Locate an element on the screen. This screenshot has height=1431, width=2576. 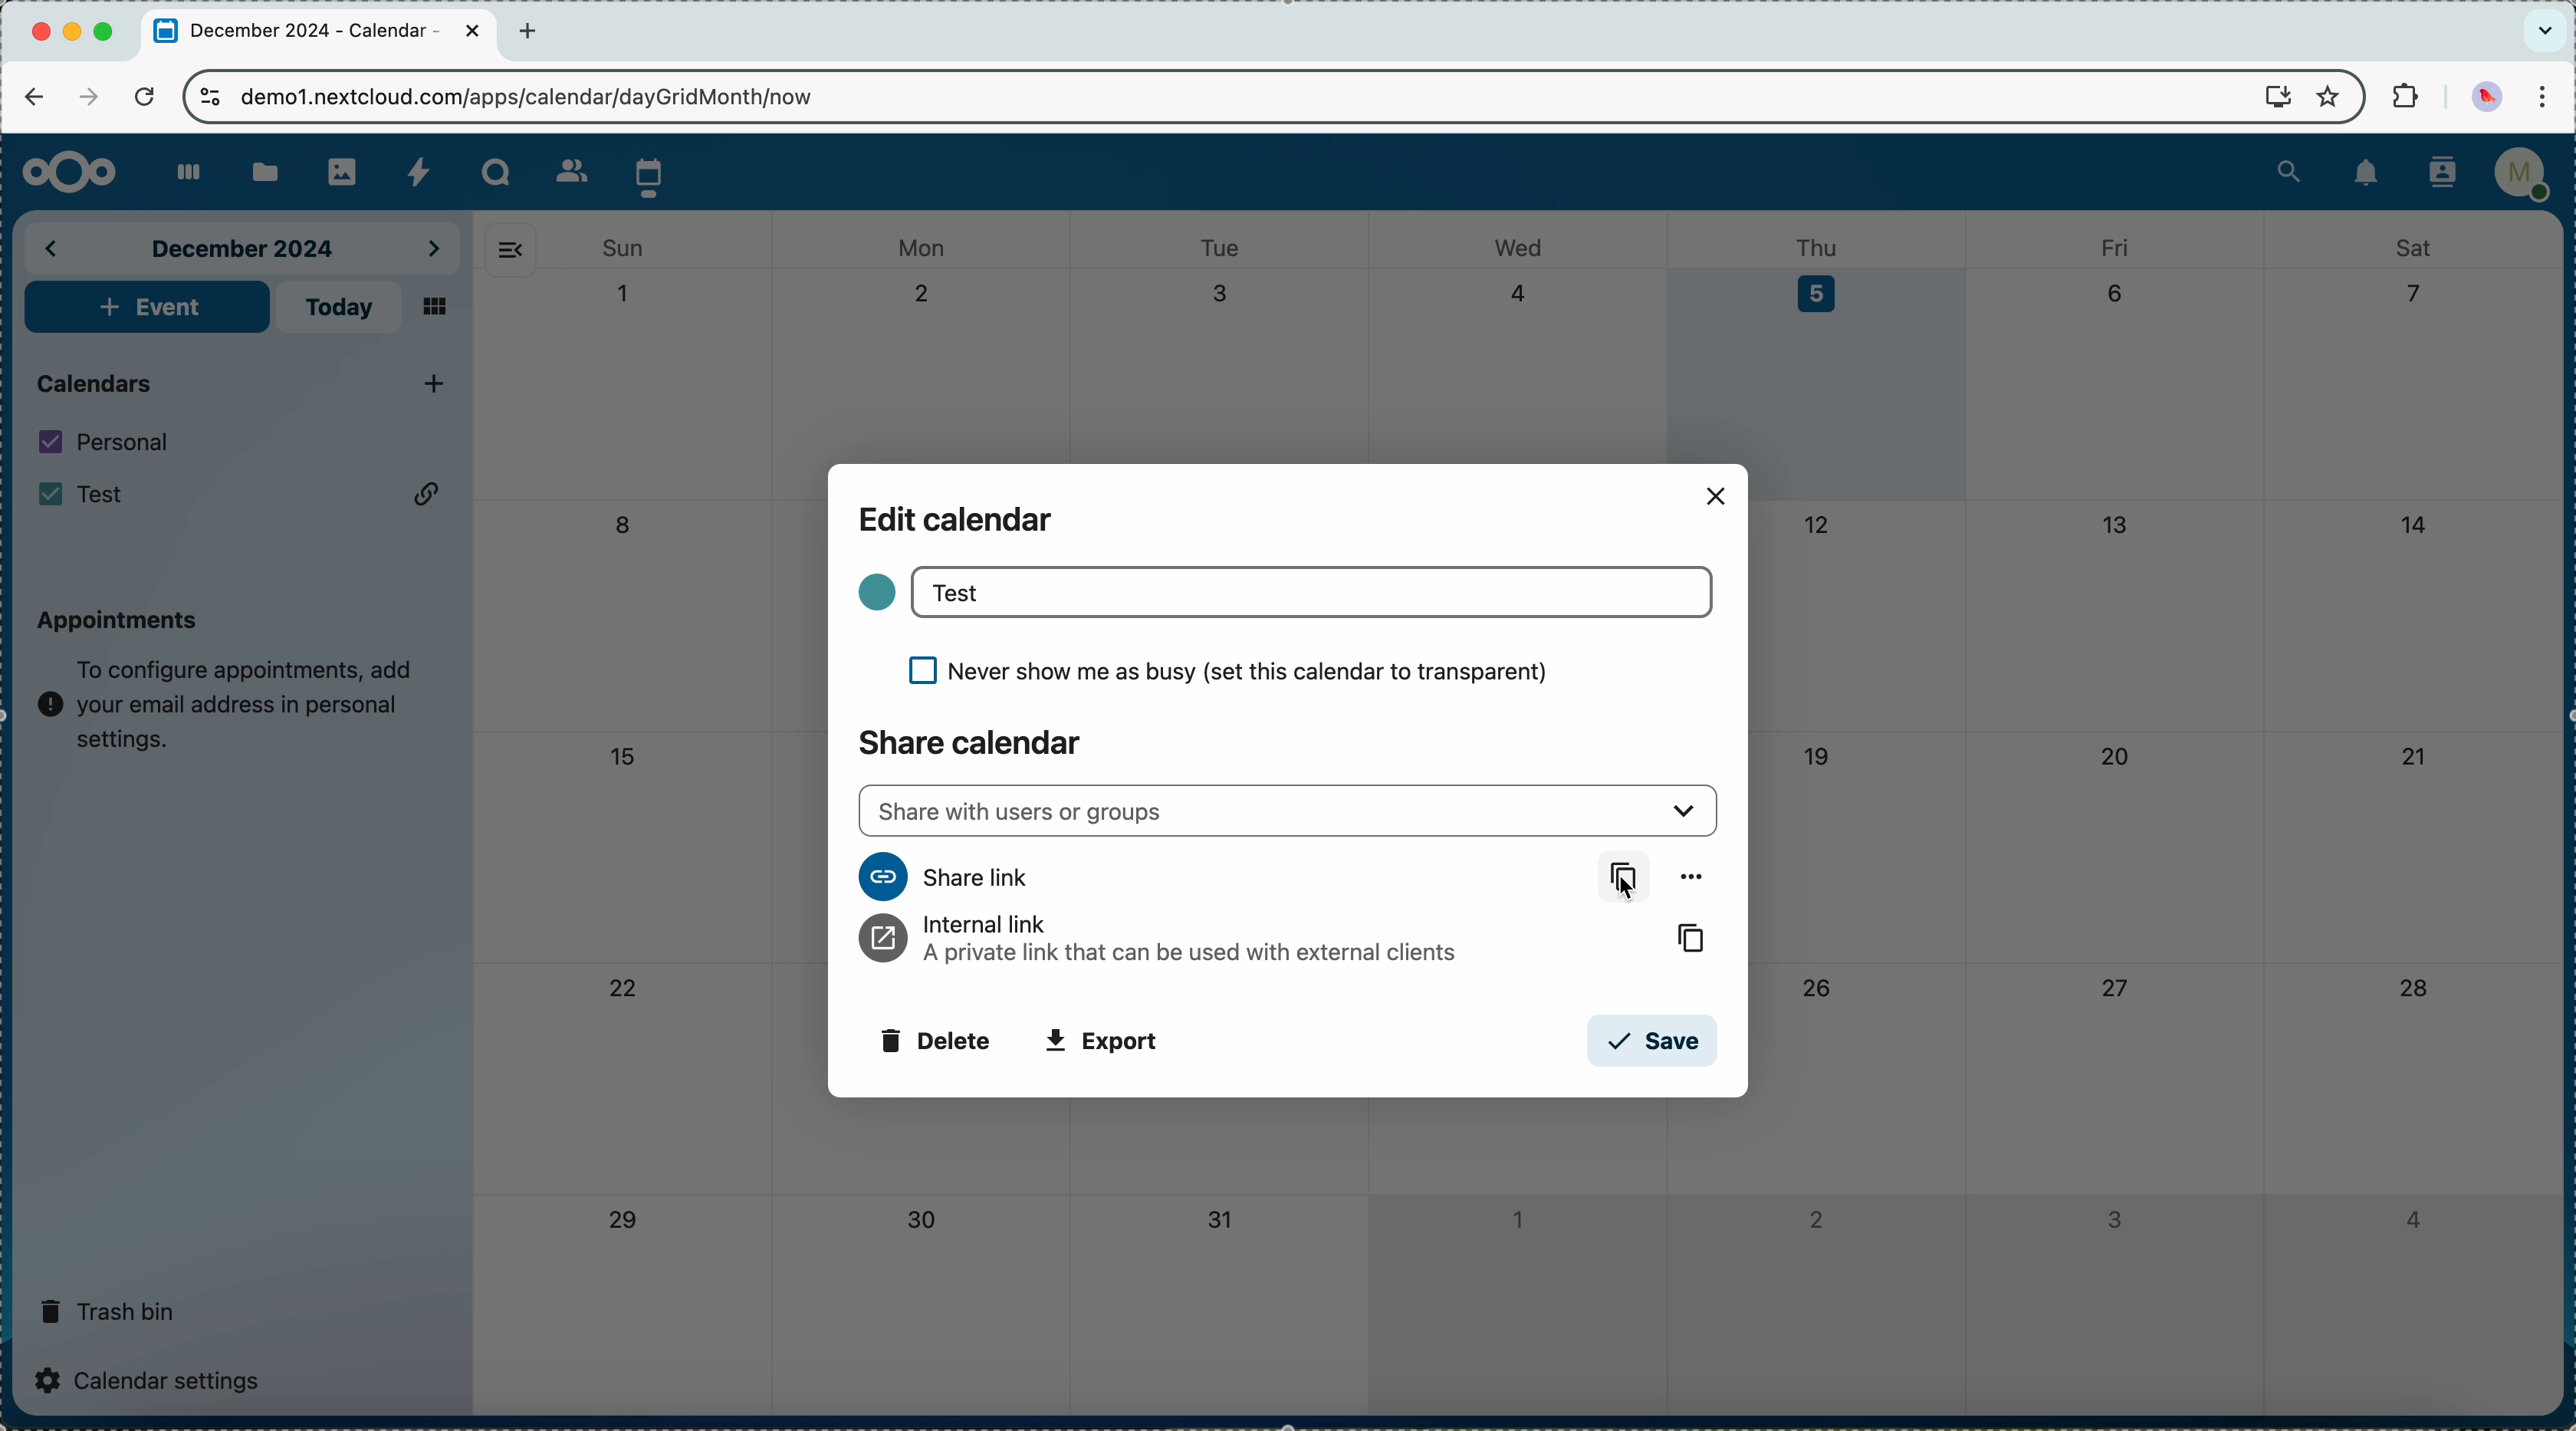
controls is located at coordinates (211, 99).